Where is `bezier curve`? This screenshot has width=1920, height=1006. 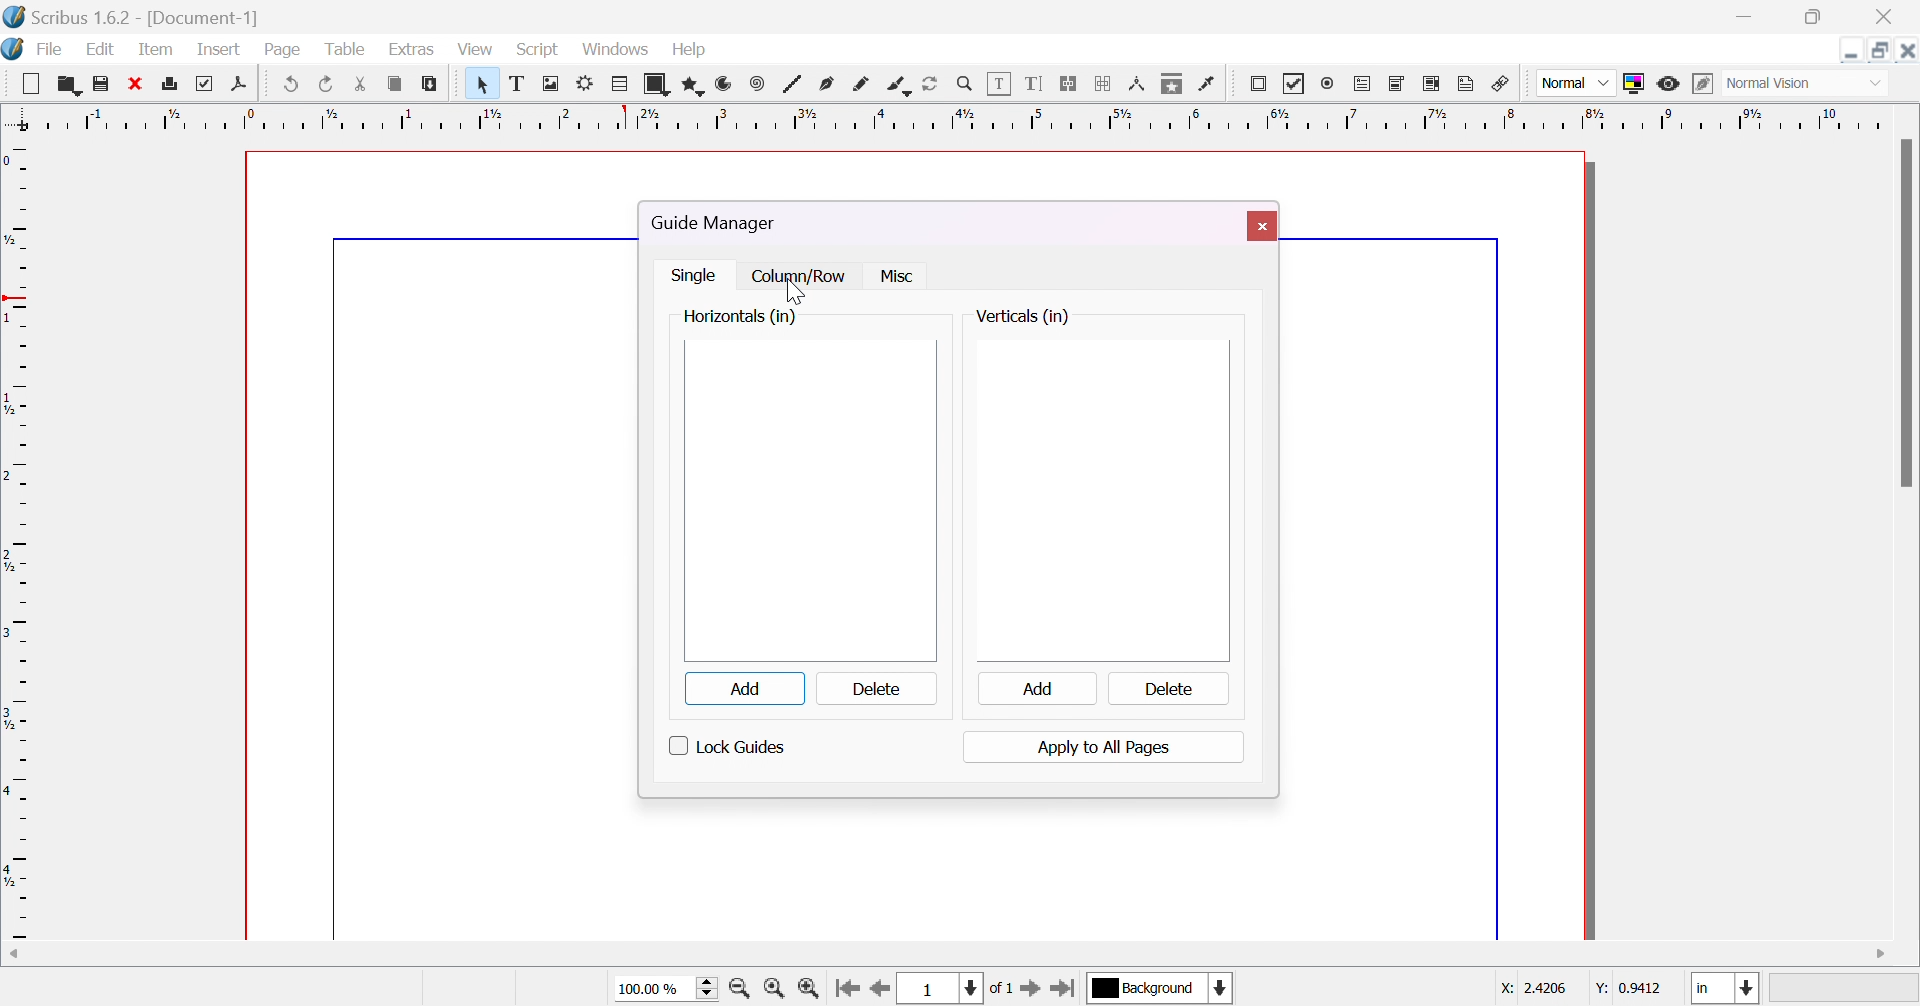
bezier curve is located at coordinates (828, 85).